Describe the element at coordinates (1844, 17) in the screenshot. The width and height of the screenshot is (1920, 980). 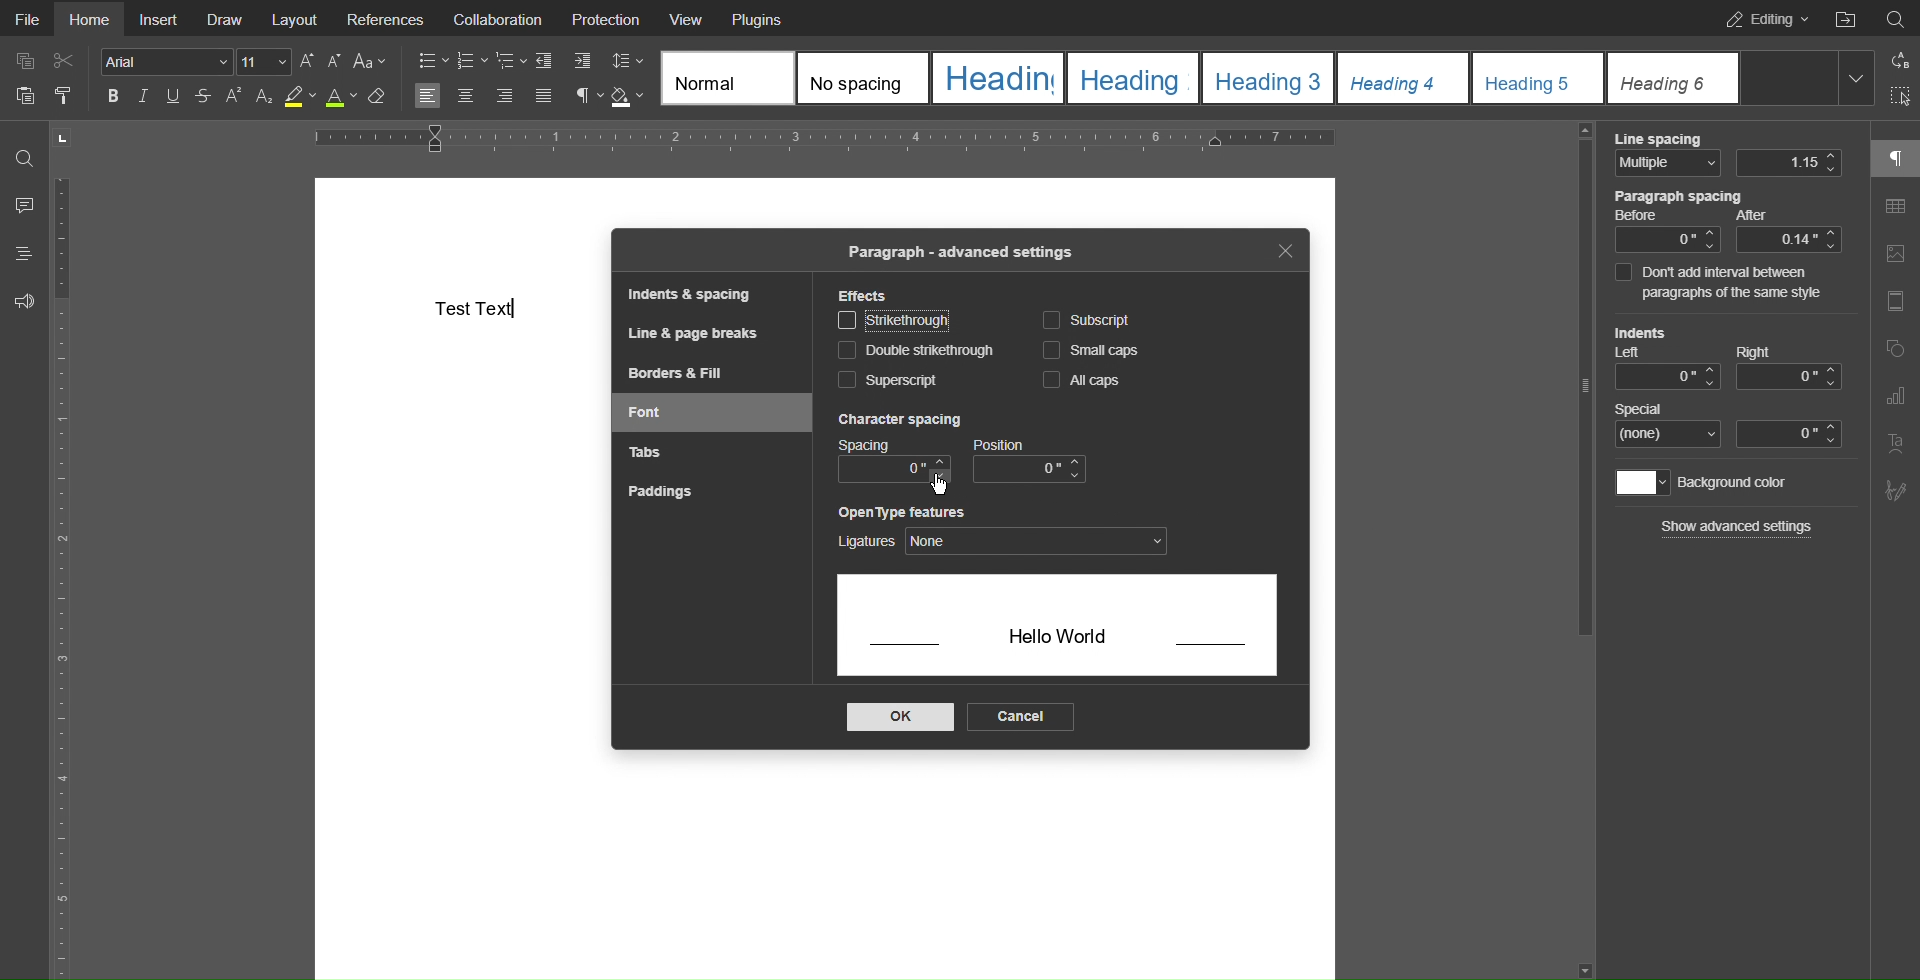
I see `Open File Location` at that location.